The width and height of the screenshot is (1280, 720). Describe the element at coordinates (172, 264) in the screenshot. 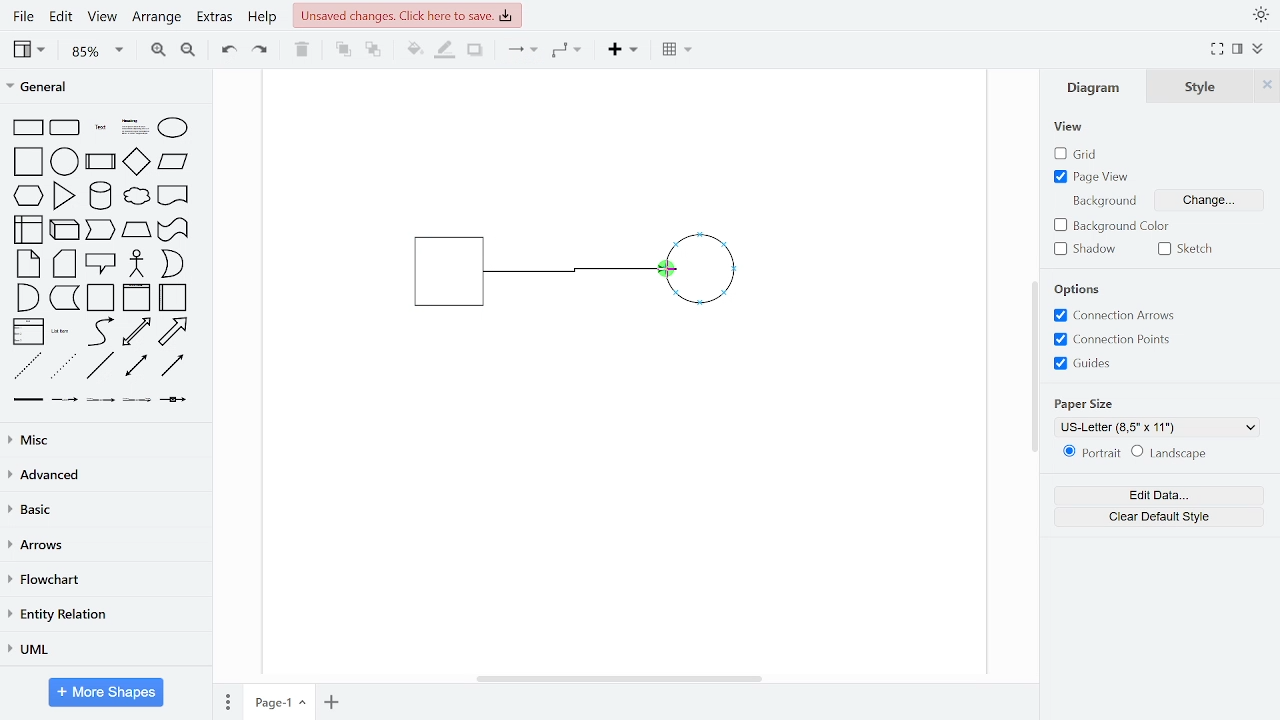

I see `or` at that location.